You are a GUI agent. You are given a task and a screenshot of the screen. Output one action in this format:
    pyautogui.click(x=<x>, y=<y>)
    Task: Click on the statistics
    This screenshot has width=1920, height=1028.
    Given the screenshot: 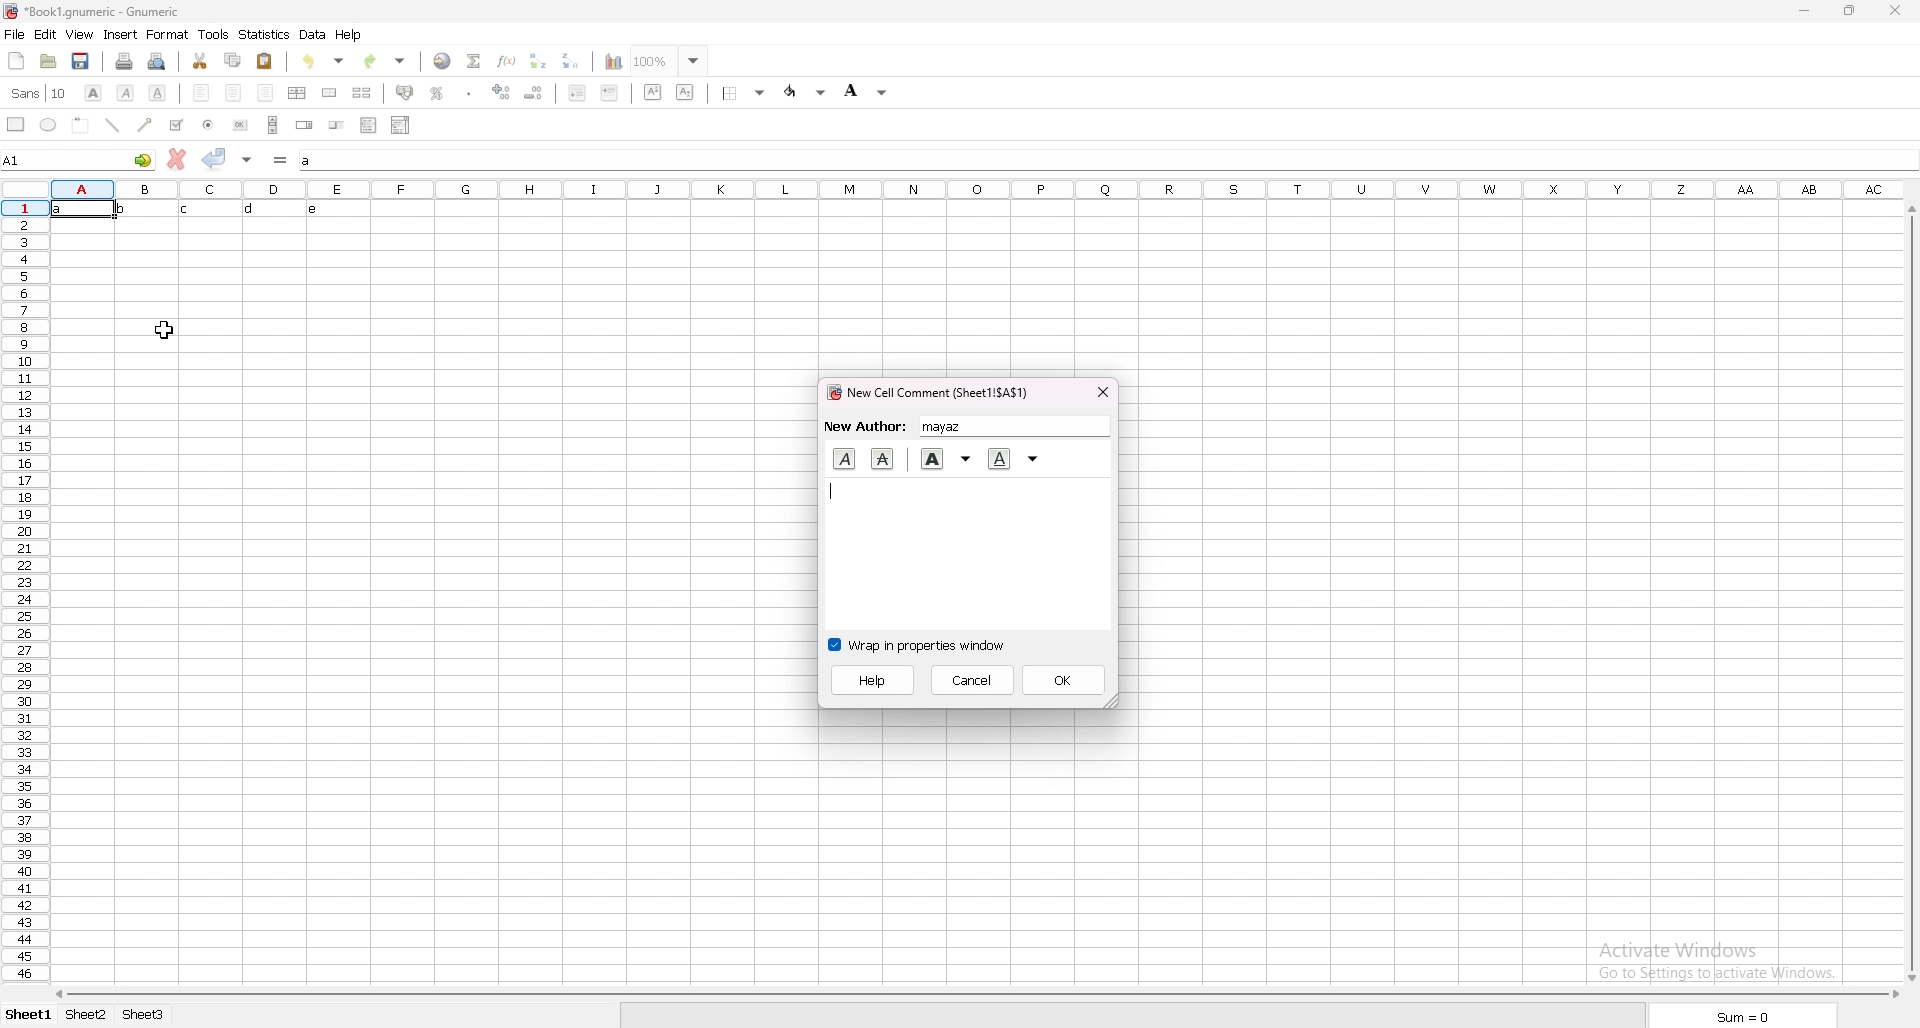 What is the action you would take?
    pyautogui.click(x=265, y=35)
    